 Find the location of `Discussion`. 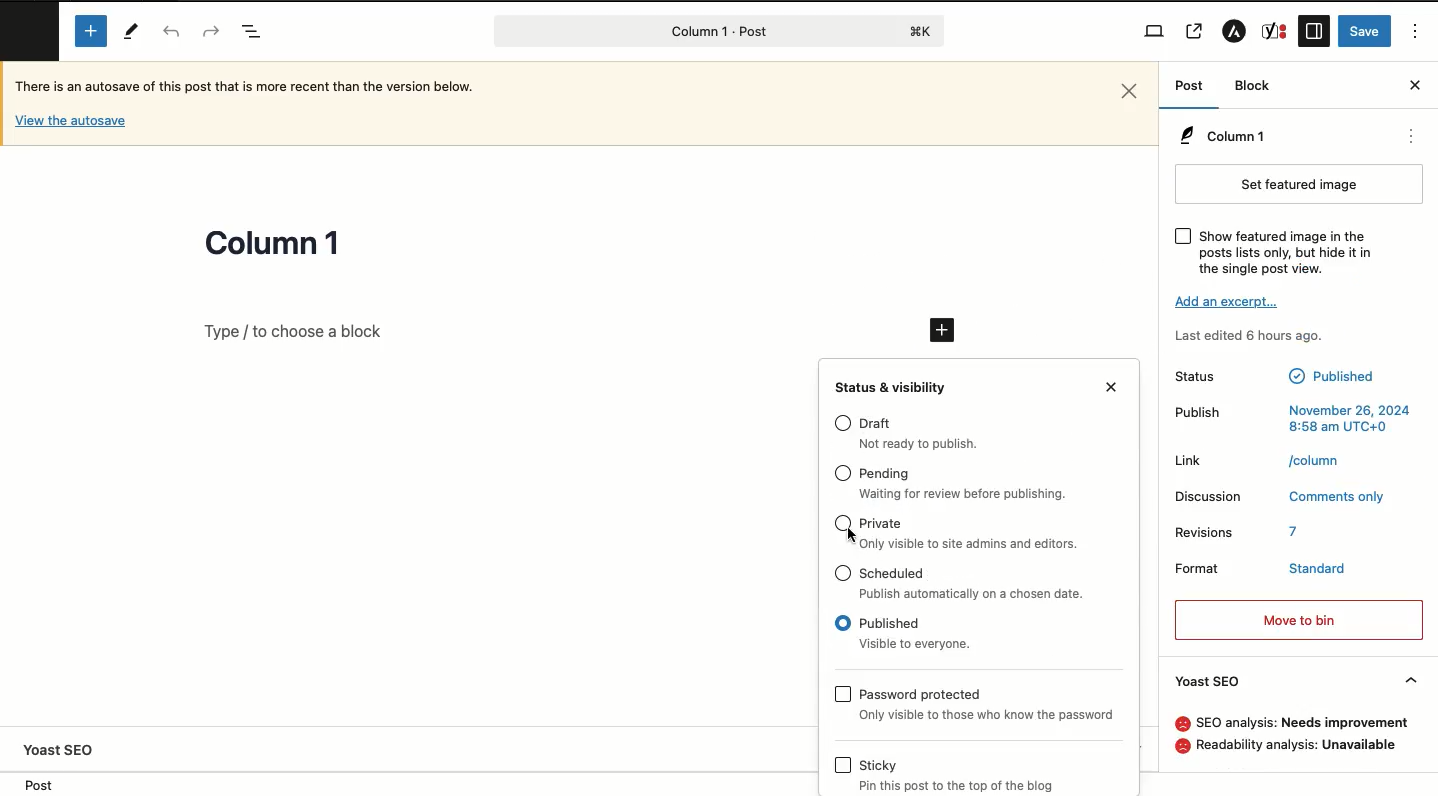

Discussion is located at coordinates (1211, 497).